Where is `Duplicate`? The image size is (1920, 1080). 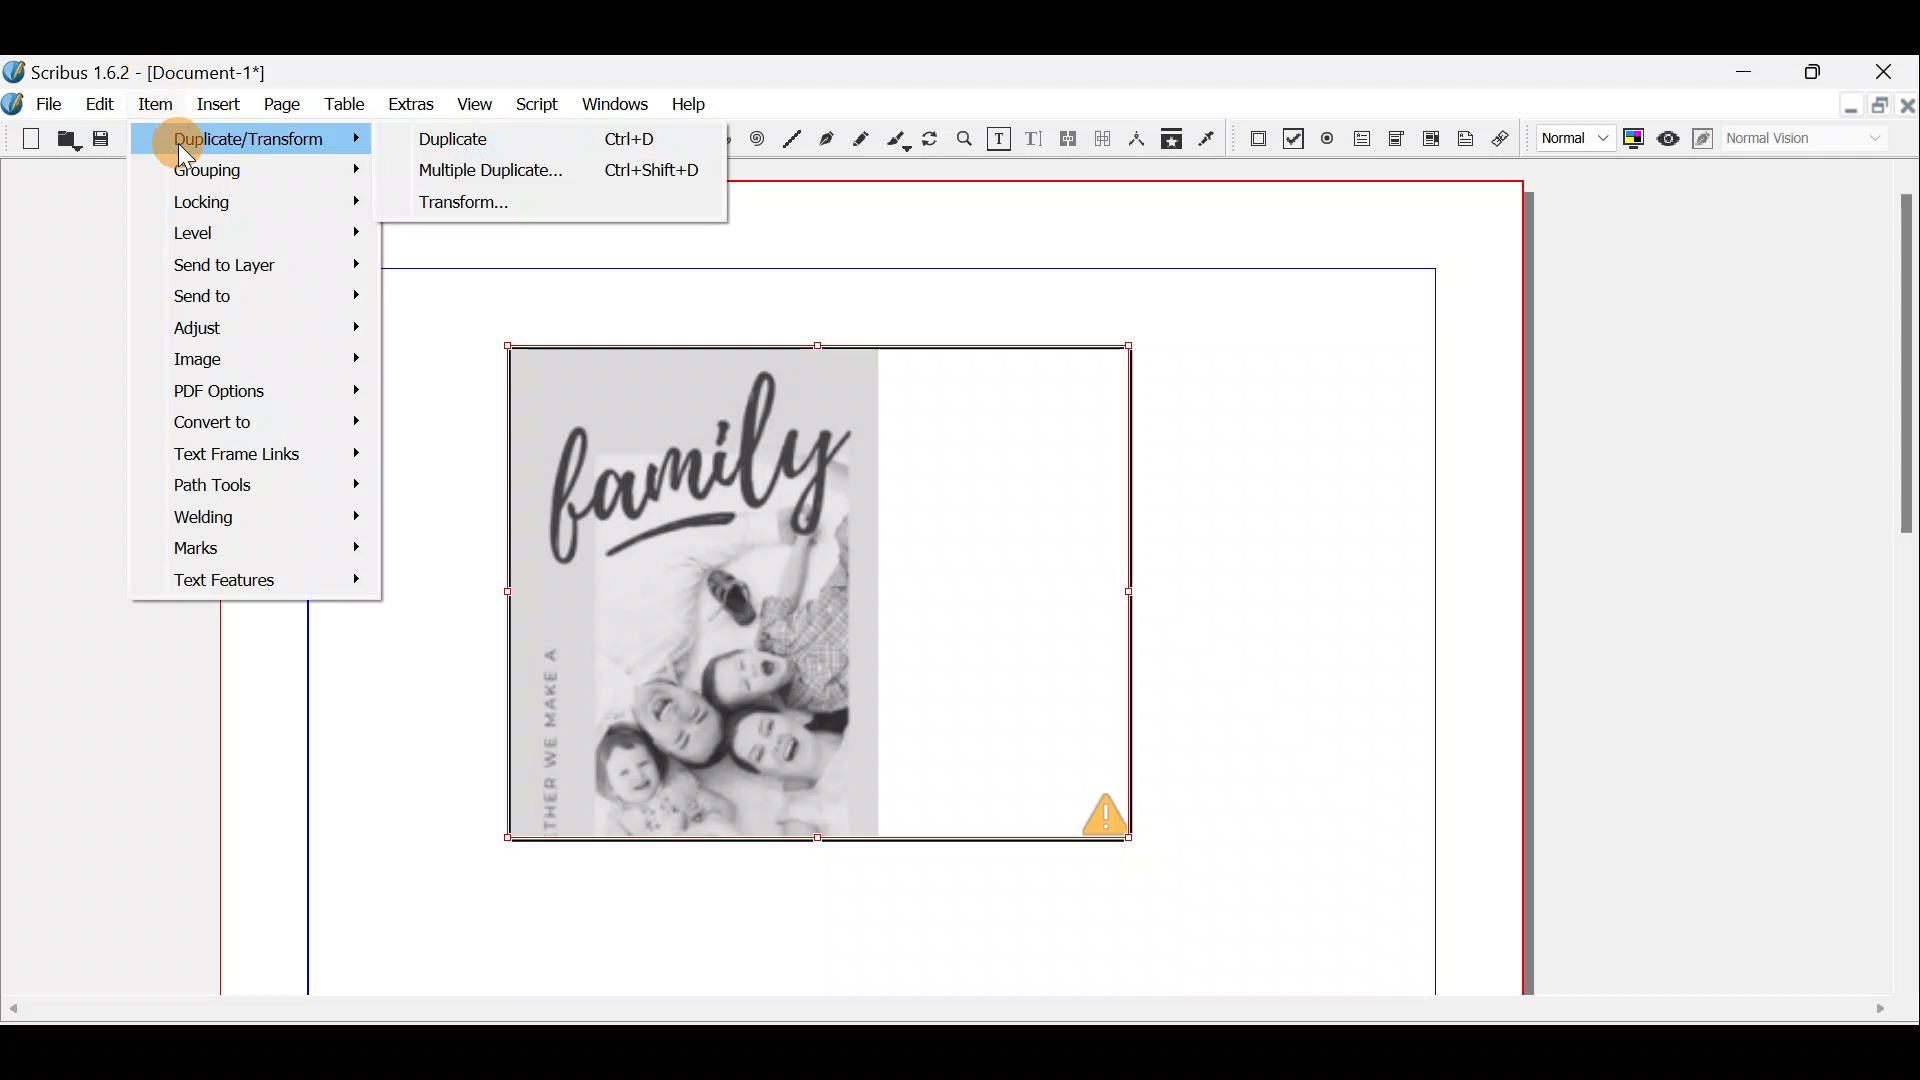 Duplicate is located at coordinates (563, 172).